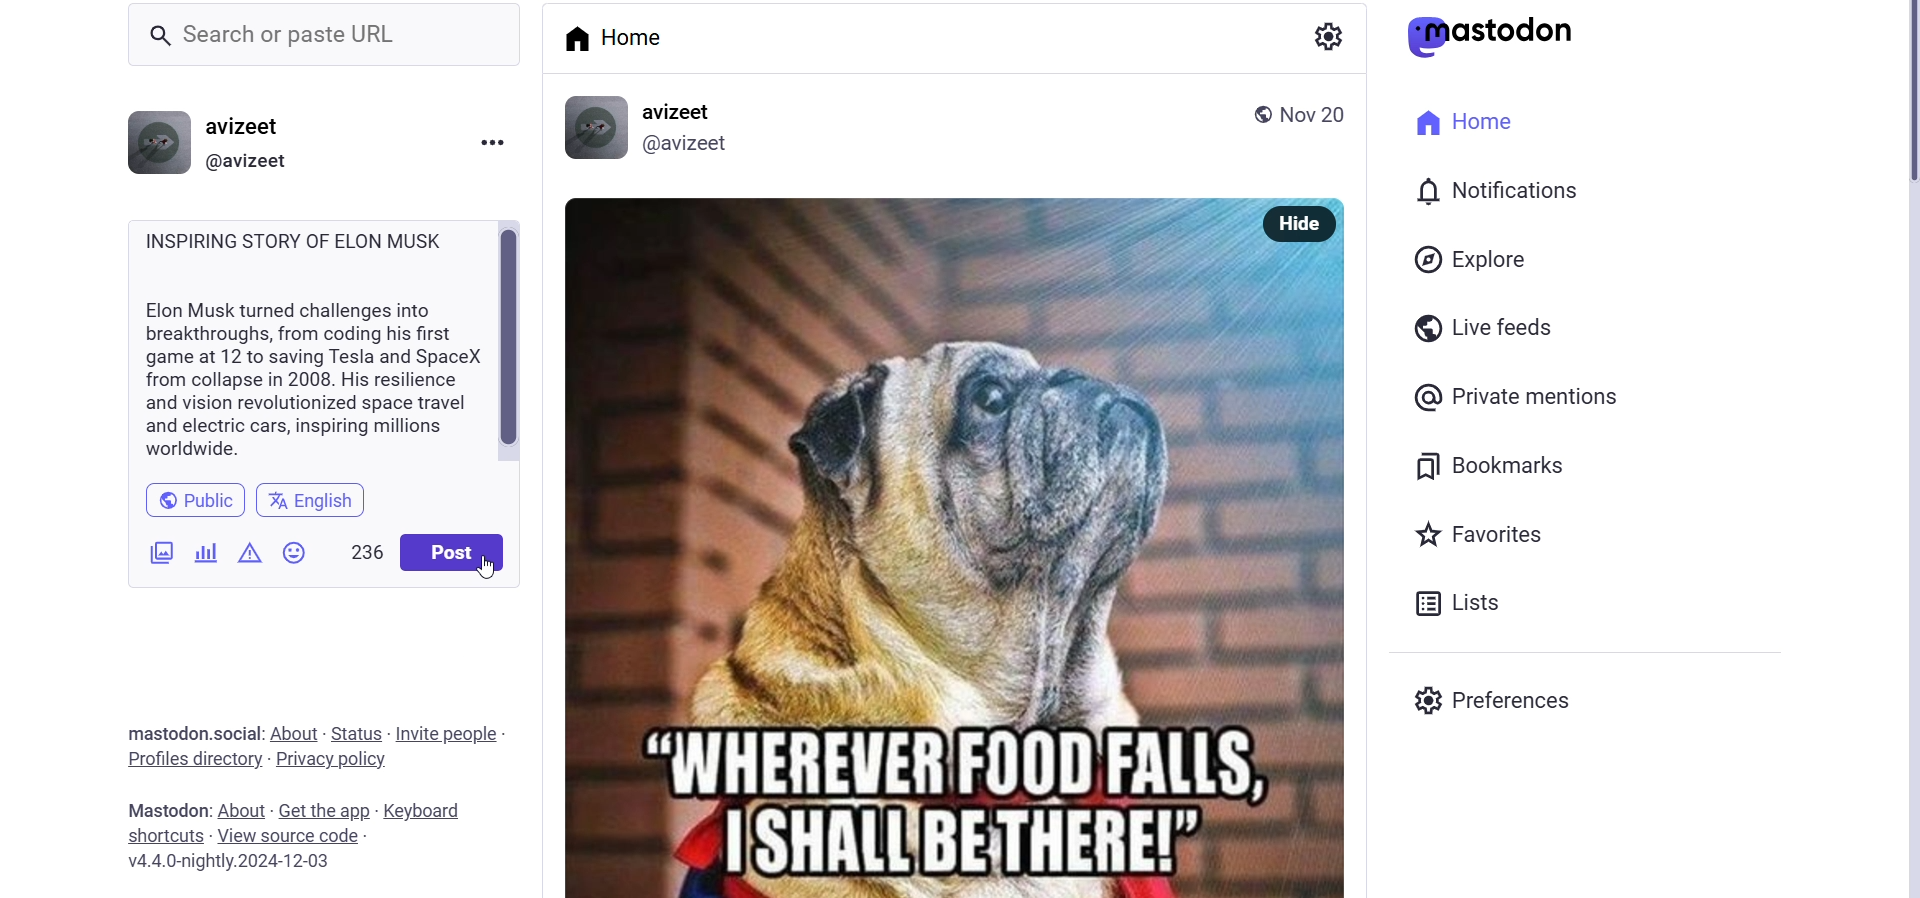 Image resolution: width=1920 pixels, height=898 pixels. Describe the element at coordinates (159, 139) in the screenshot. I see `profile picture` at that location.